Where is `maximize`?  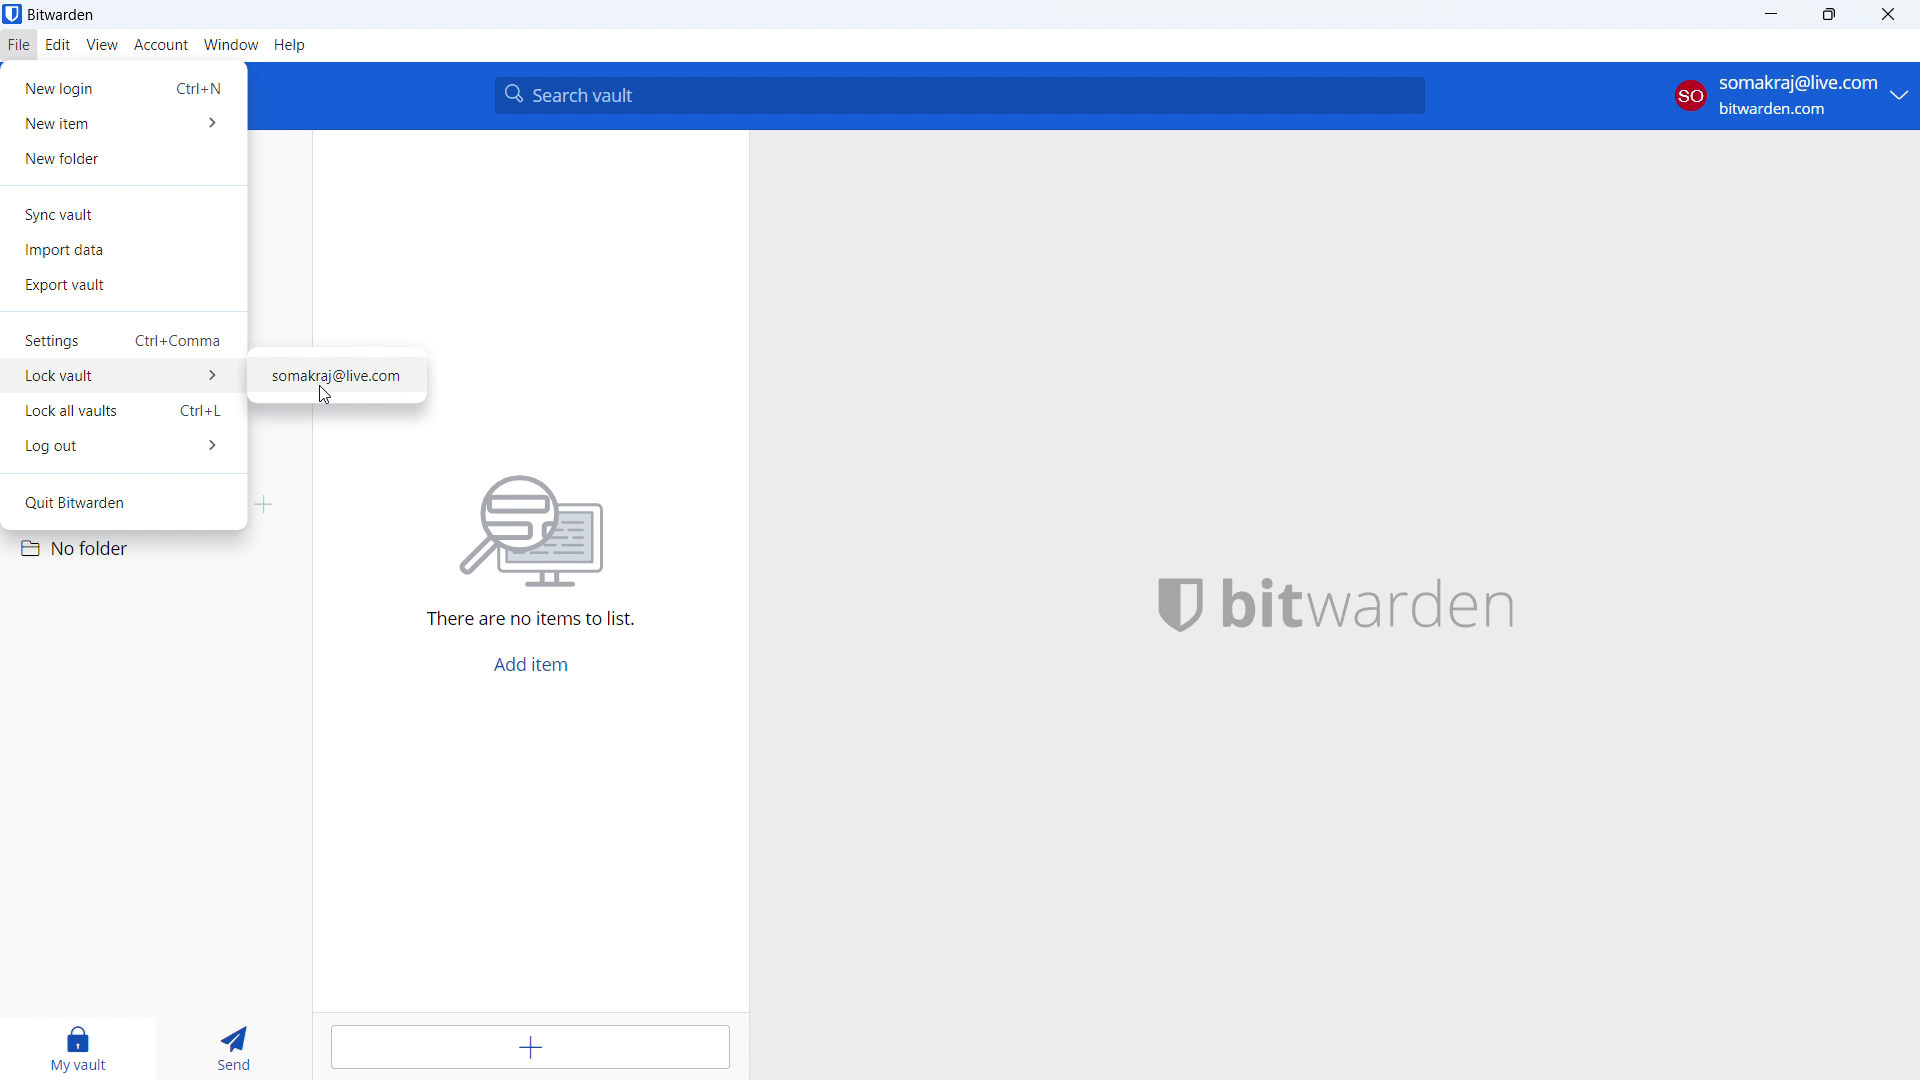
maximize is located at coordinates (1832, 14).